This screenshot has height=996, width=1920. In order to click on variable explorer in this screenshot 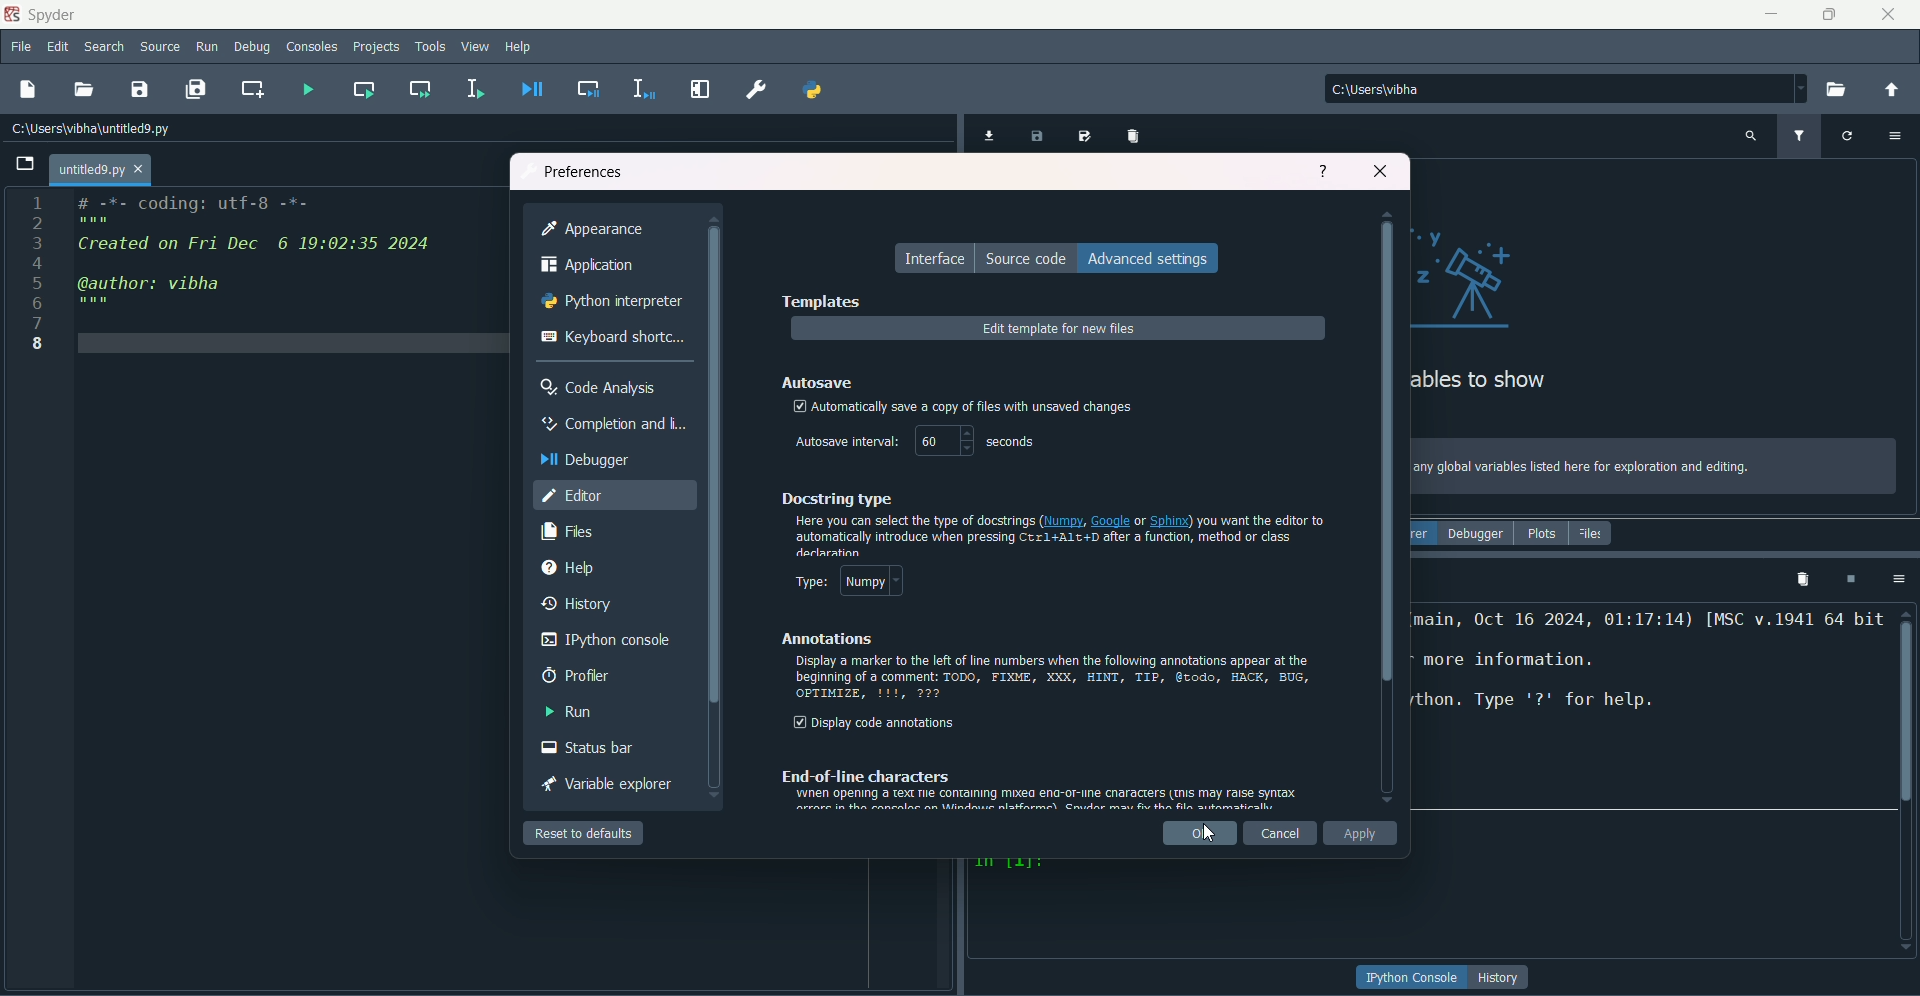, I will do `click(604, 785)`.